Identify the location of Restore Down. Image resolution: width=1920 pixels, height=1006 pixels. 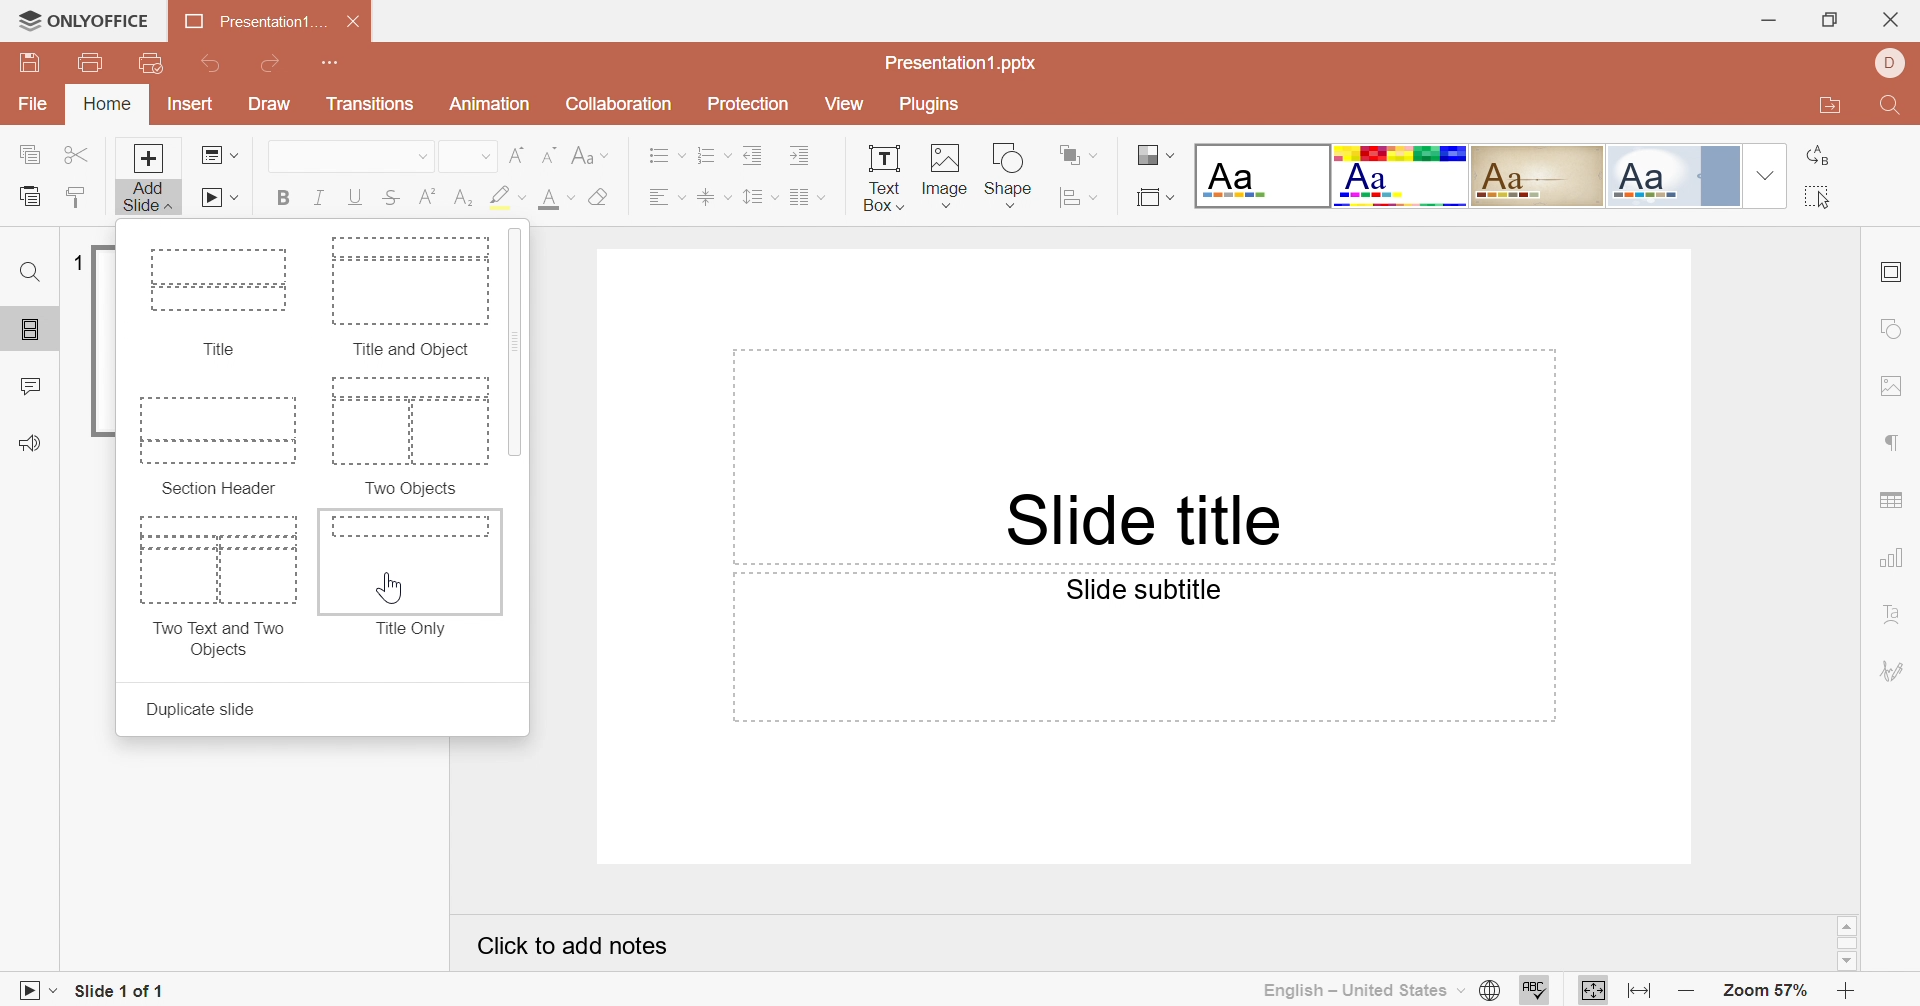
(1829, 23).